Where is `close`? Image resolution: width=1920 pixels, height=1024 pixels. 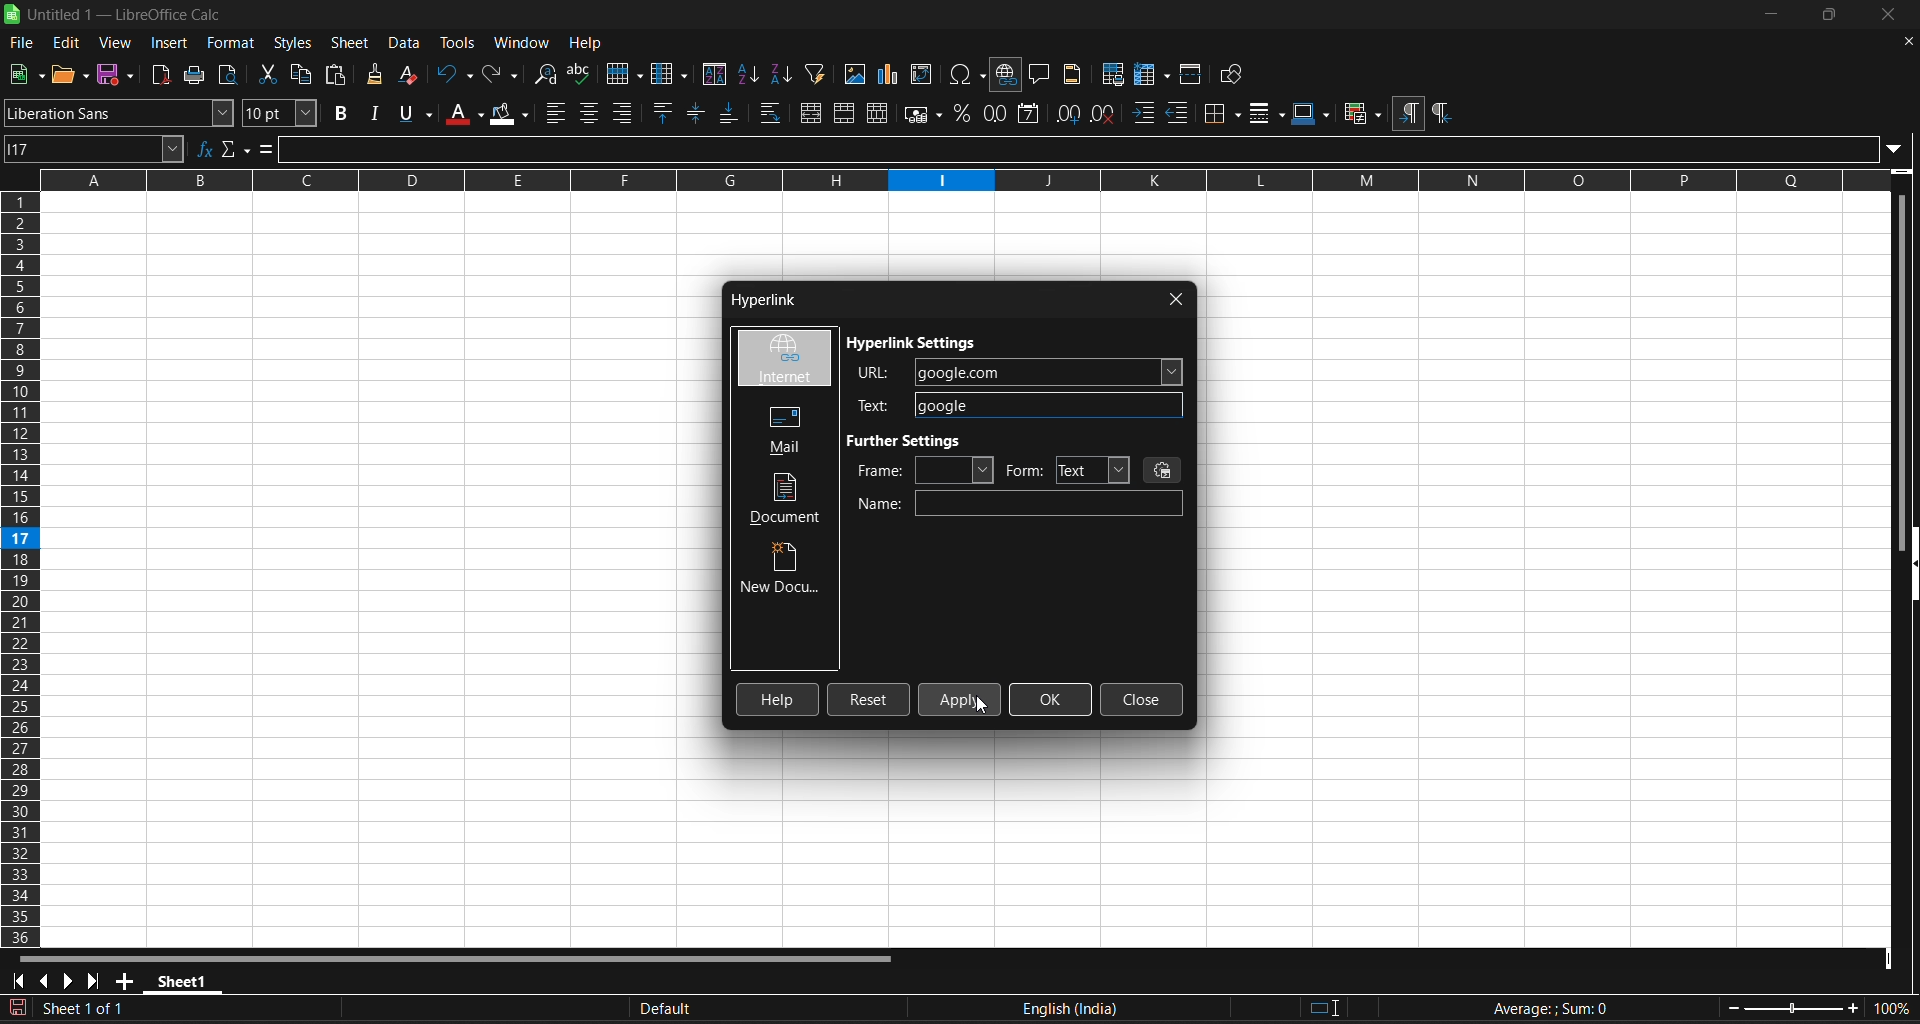
close is located at coordinates (1885, 14).